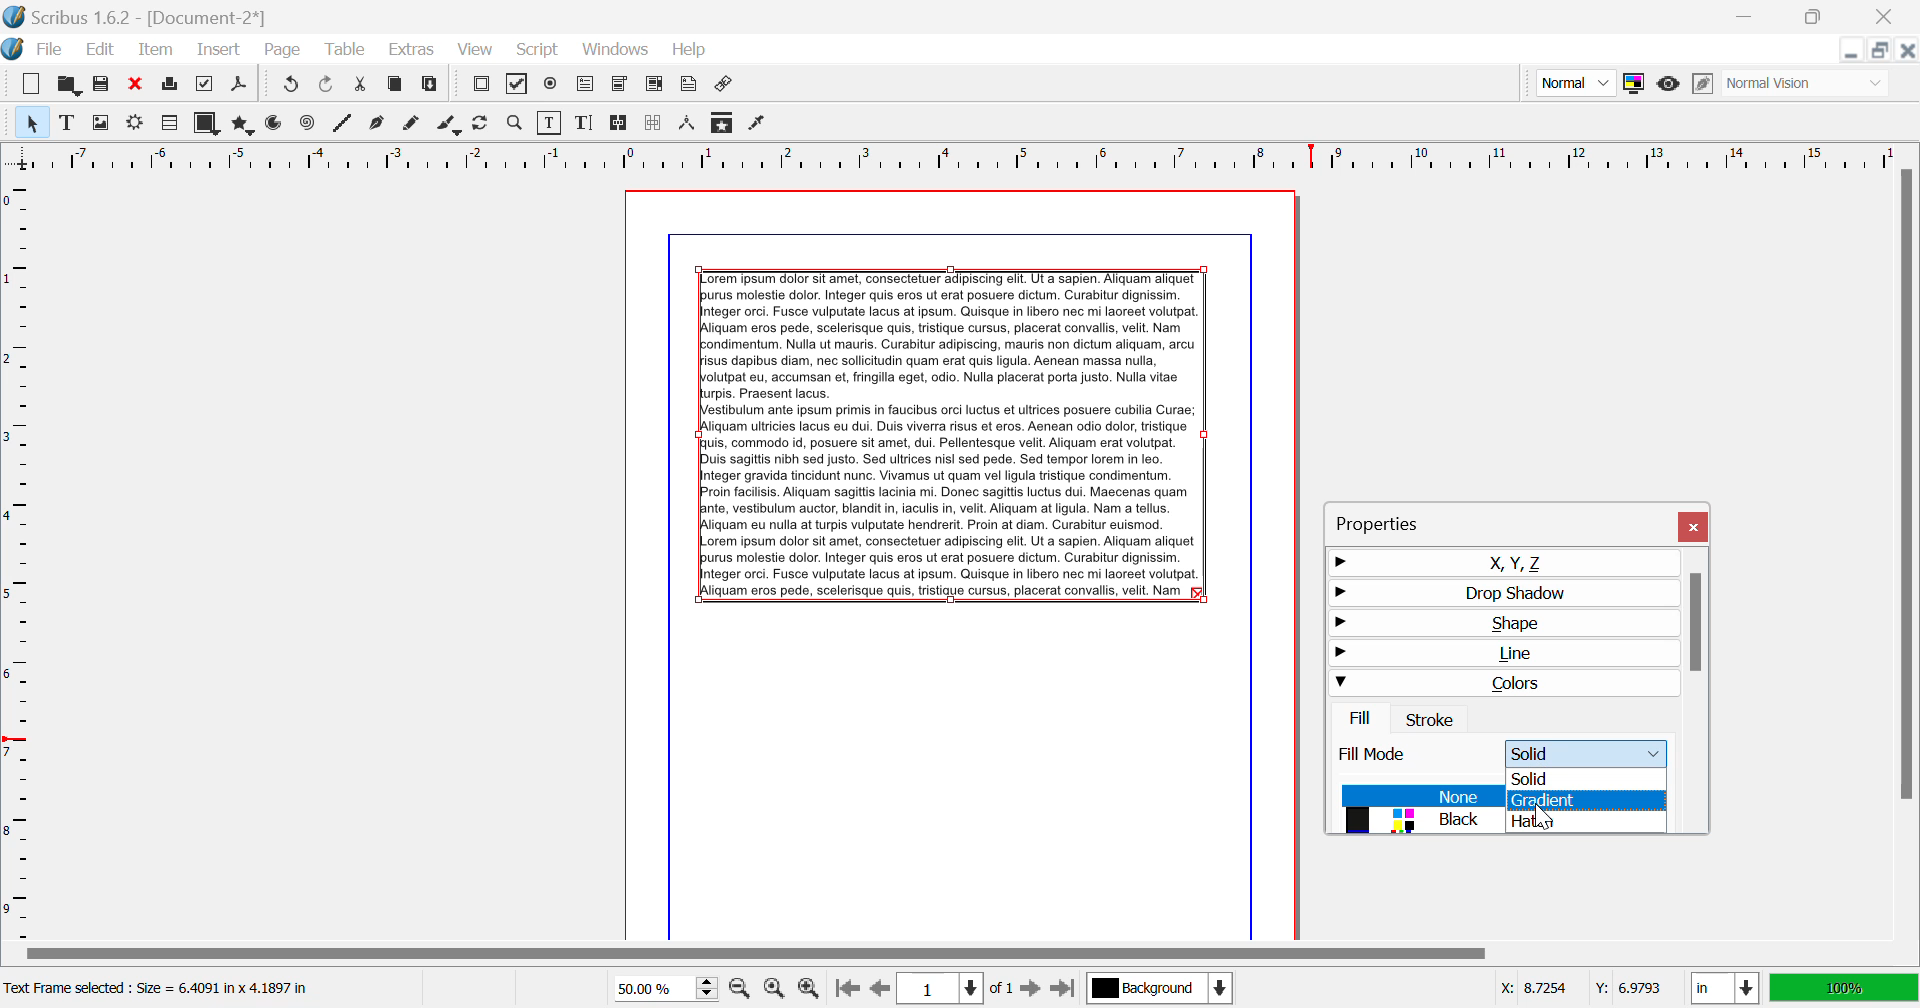 This screenshot has height=1008, width=1920. What do you see at coordinates (1498, 657) in the screenshot?
I see `Line` at bounding box center [1498, 657].